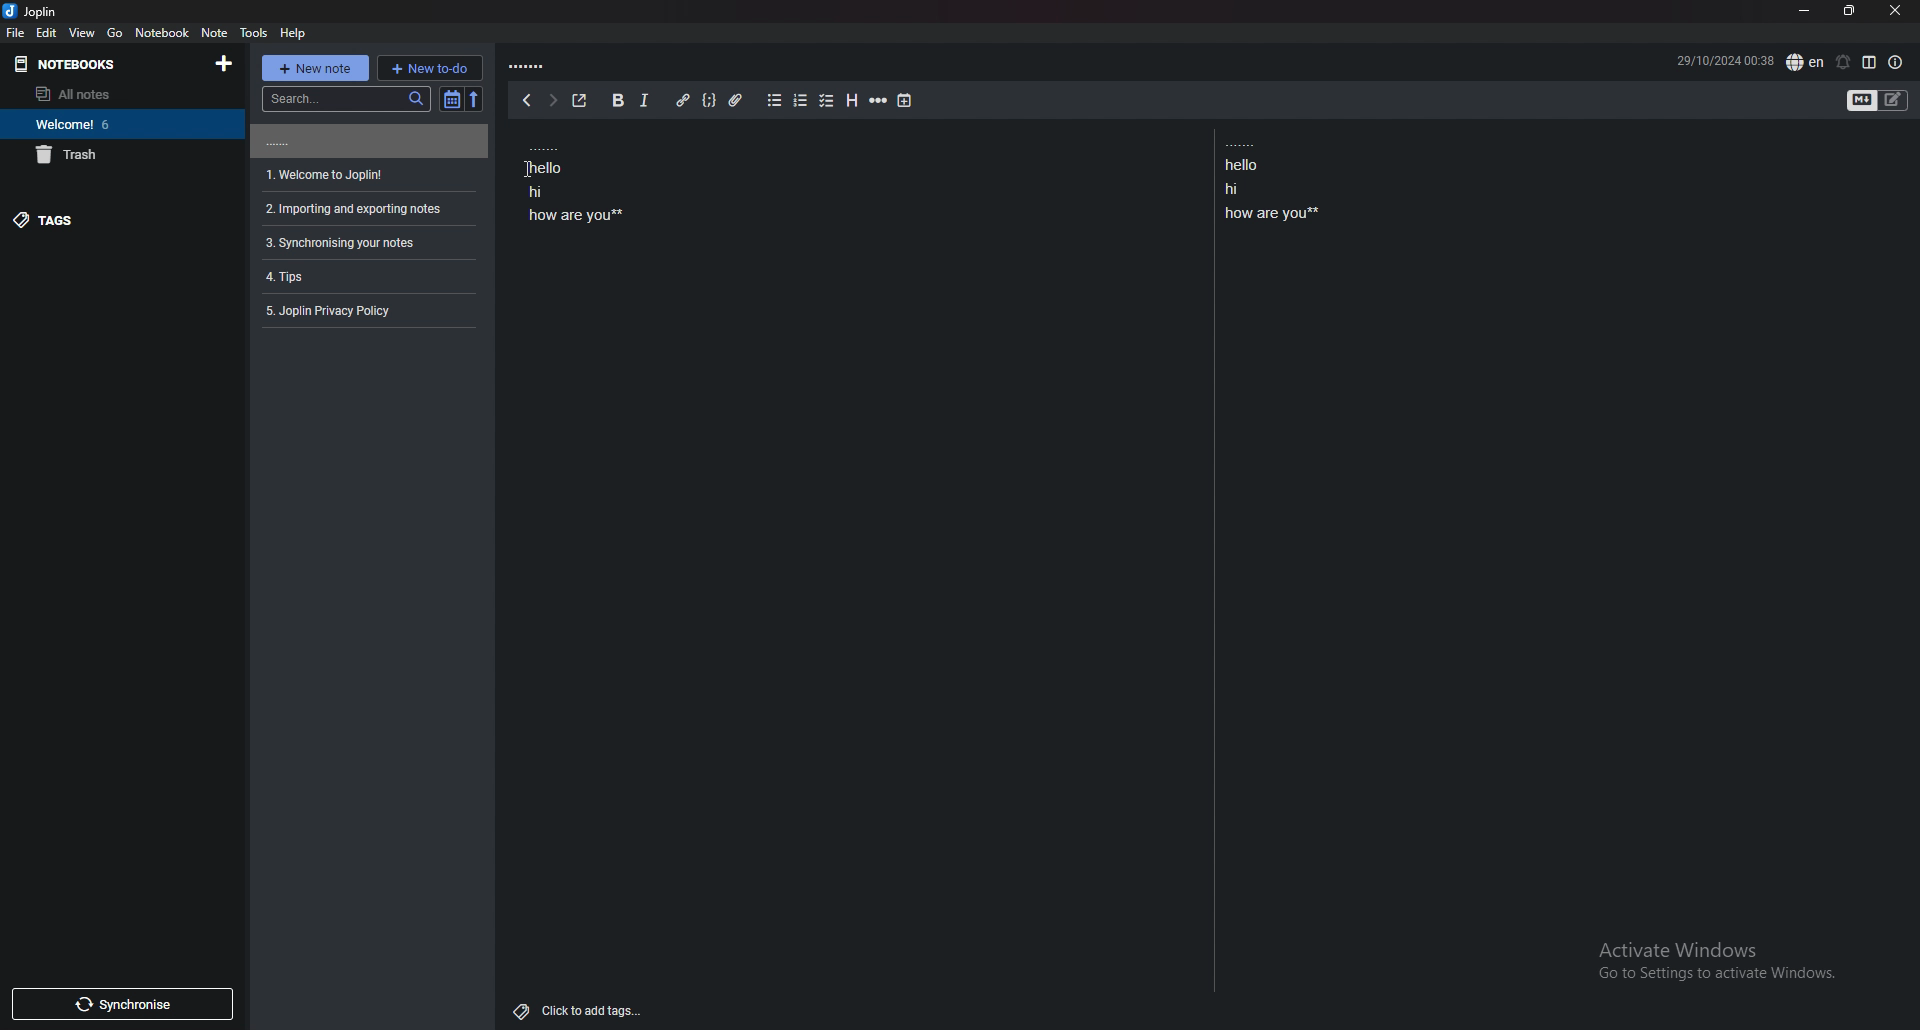  Describe the element at coordinates (216, 33) in the screenshot. I see `note` at that location.